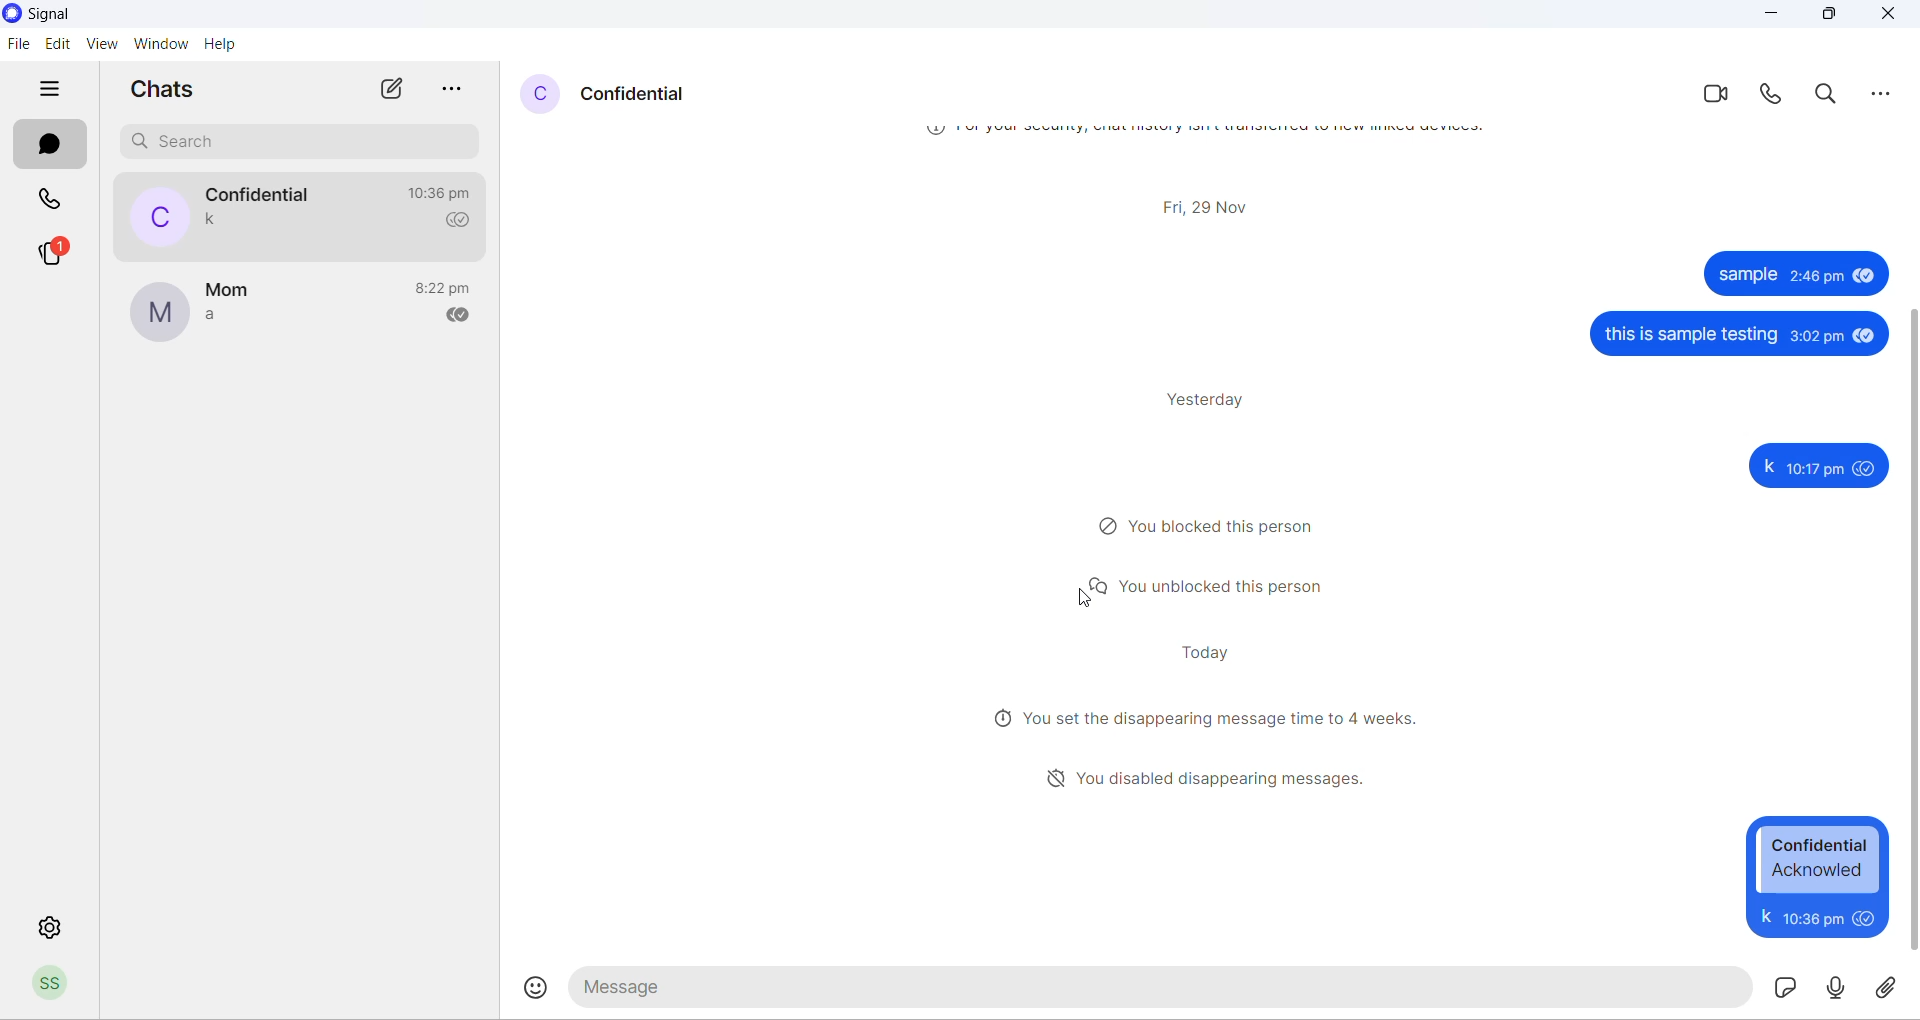 Image resolution: width=1920 pixels, height=1020 pixels. What do you see at coordinates (1819, 859) in the screenshot?
I see `Confidential Acknowled` at bounding box center [1819, 859].